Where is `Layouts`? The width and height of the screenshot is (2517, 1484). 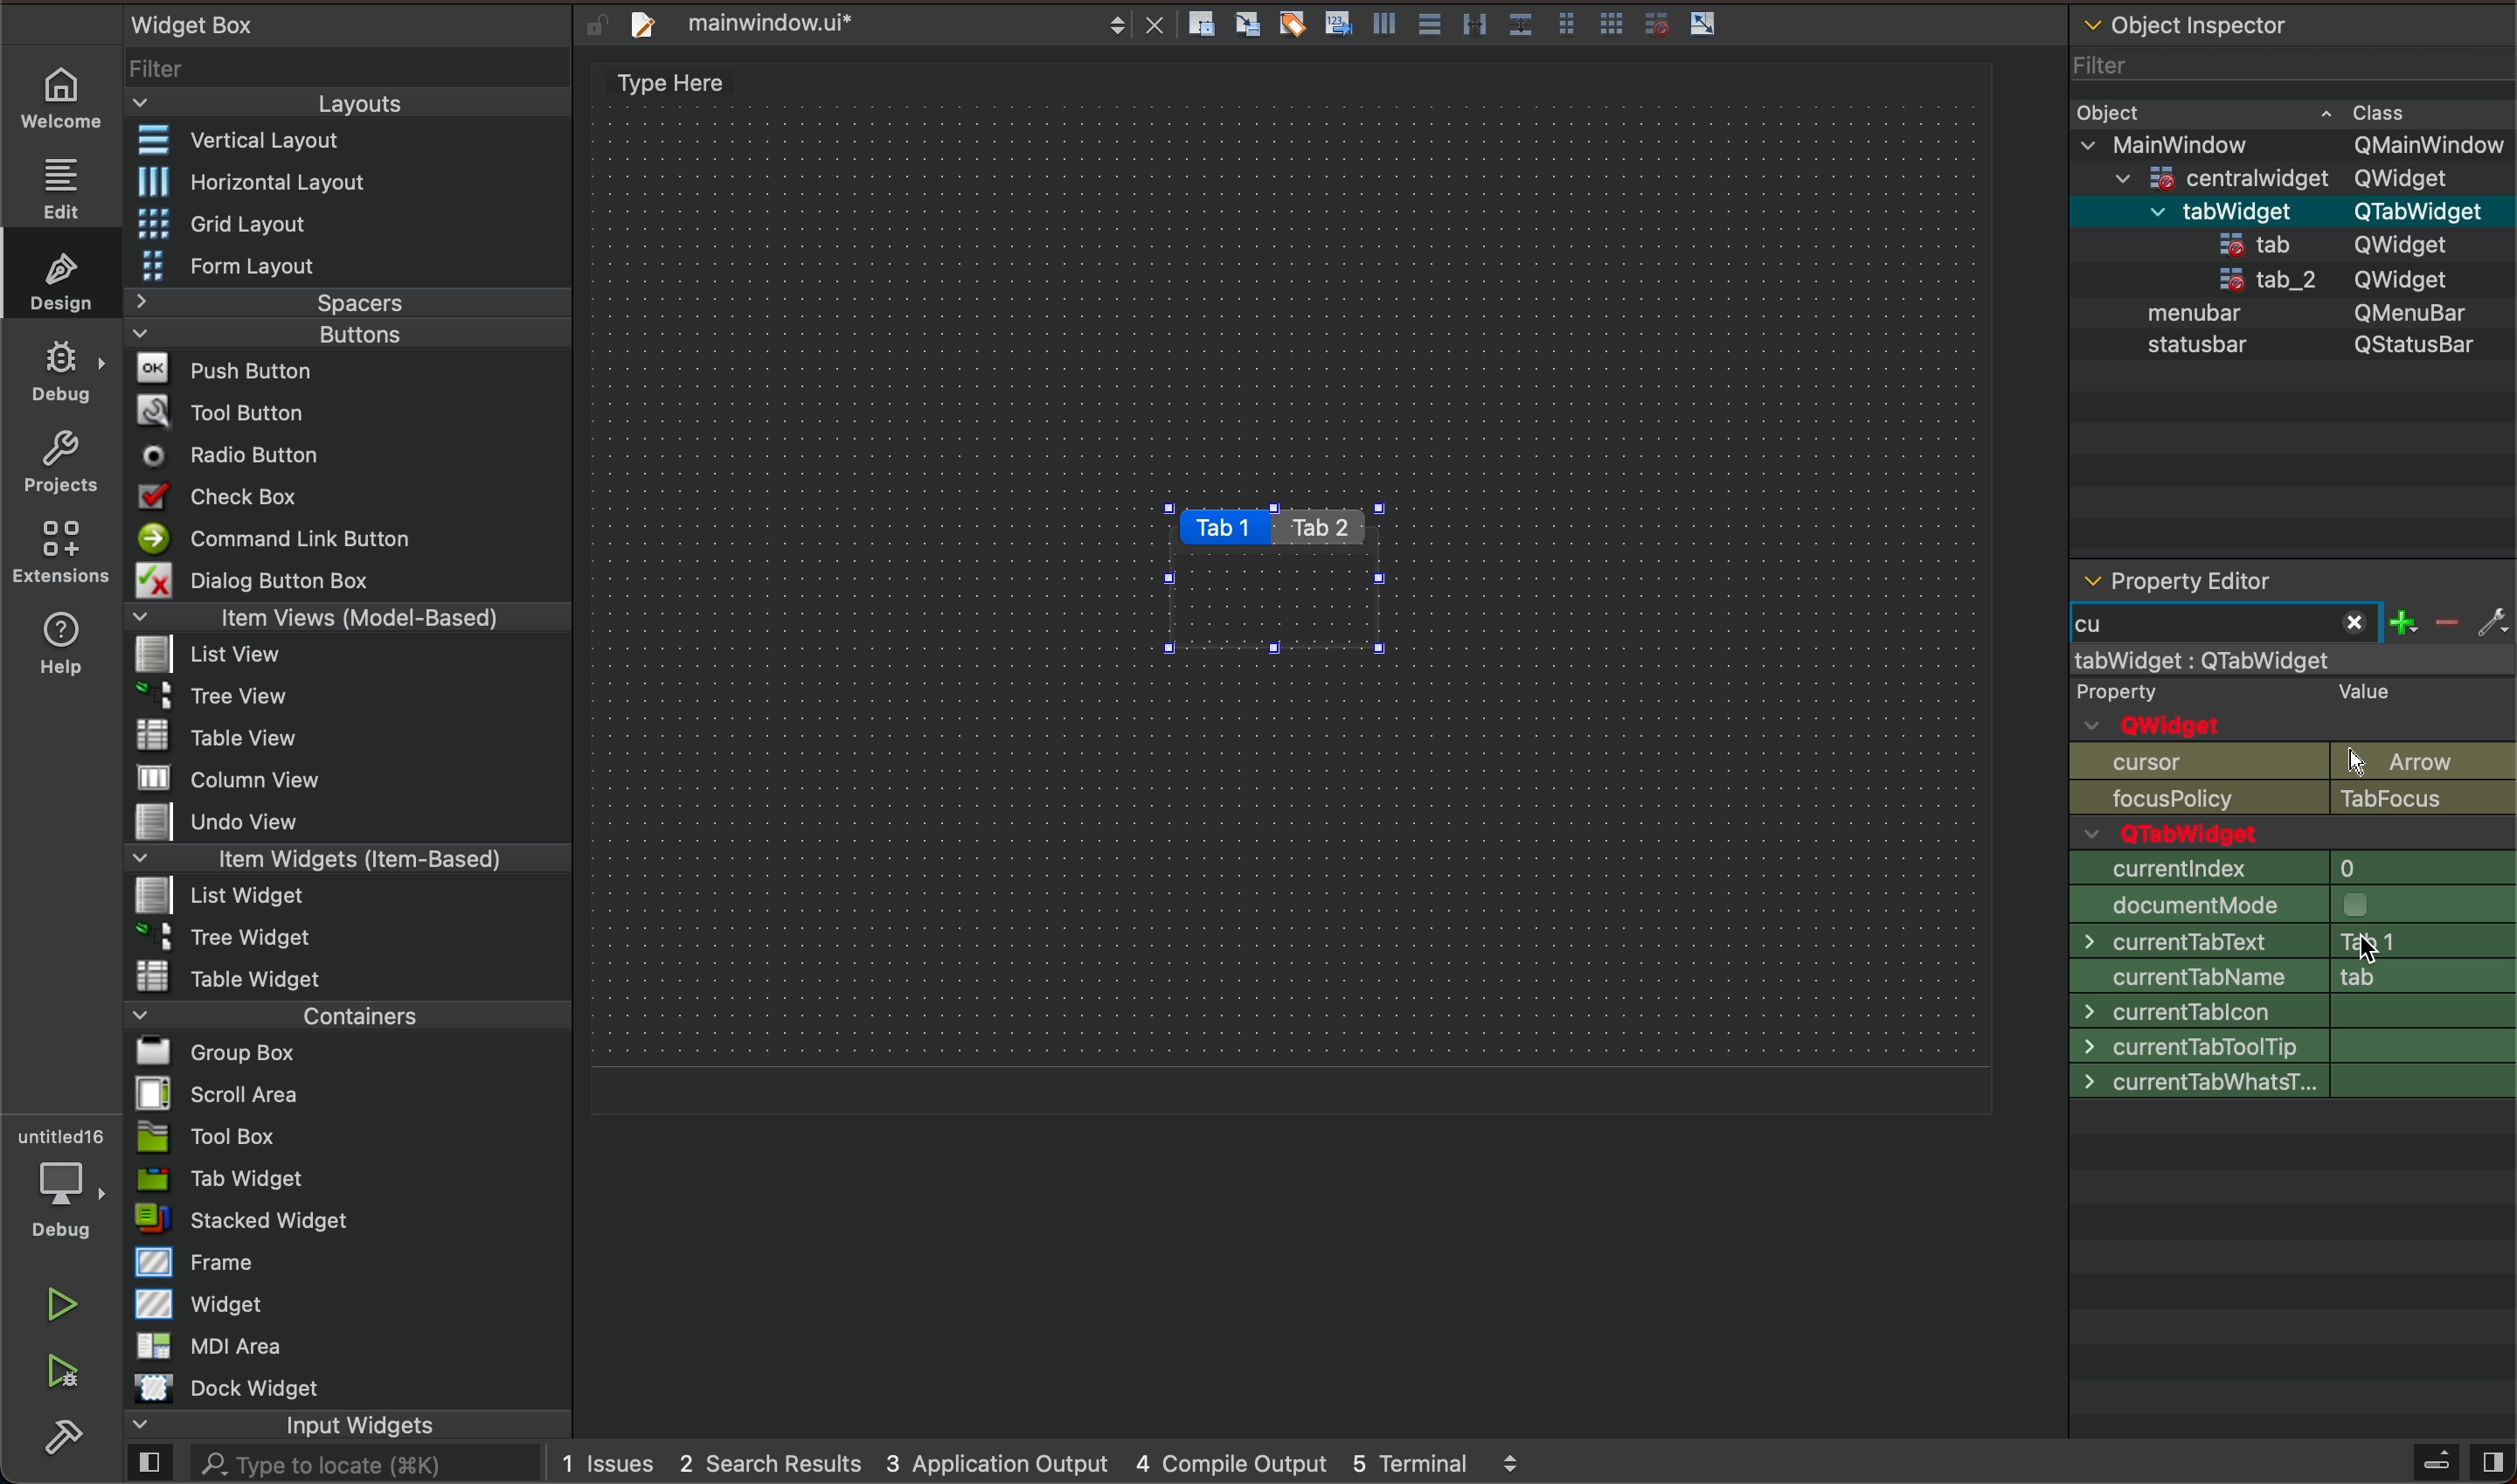
Layouts is located at coordinates (349, 103).